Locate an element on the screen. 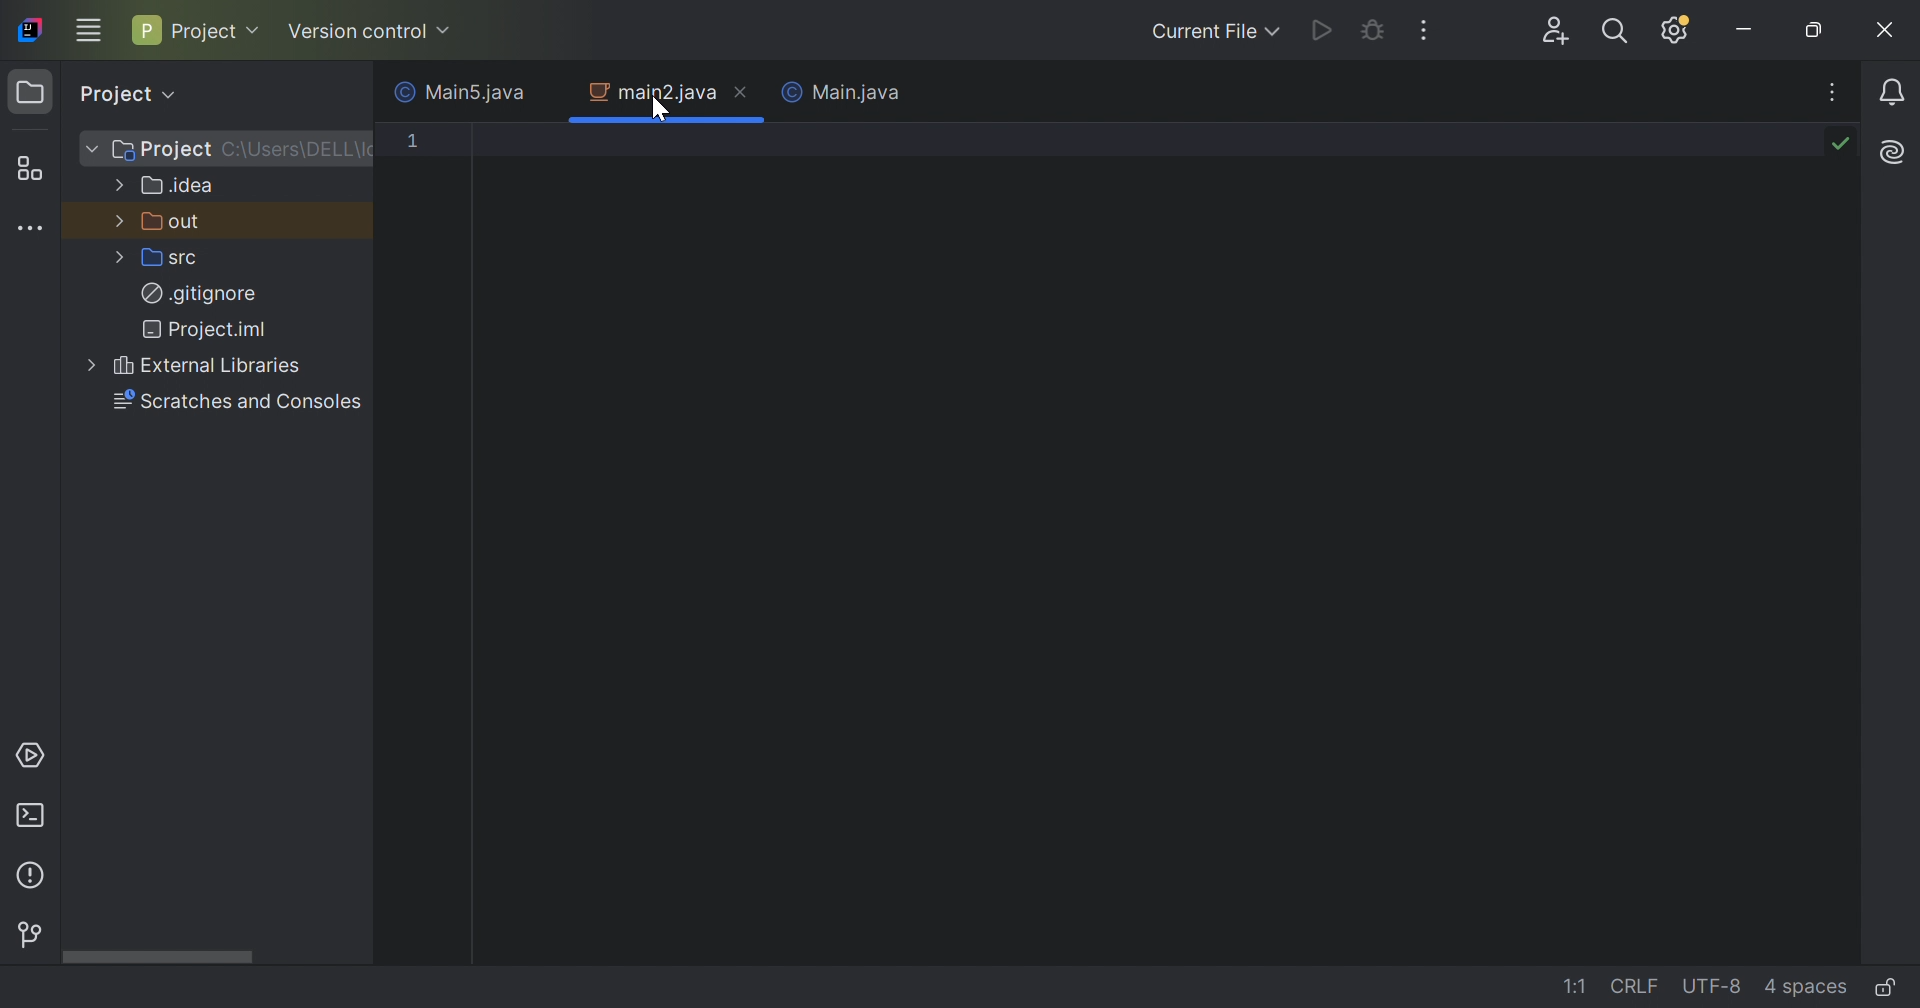 This screenshot has width=1920, height=1008. More tool windows is located at coordinates (34, 228).